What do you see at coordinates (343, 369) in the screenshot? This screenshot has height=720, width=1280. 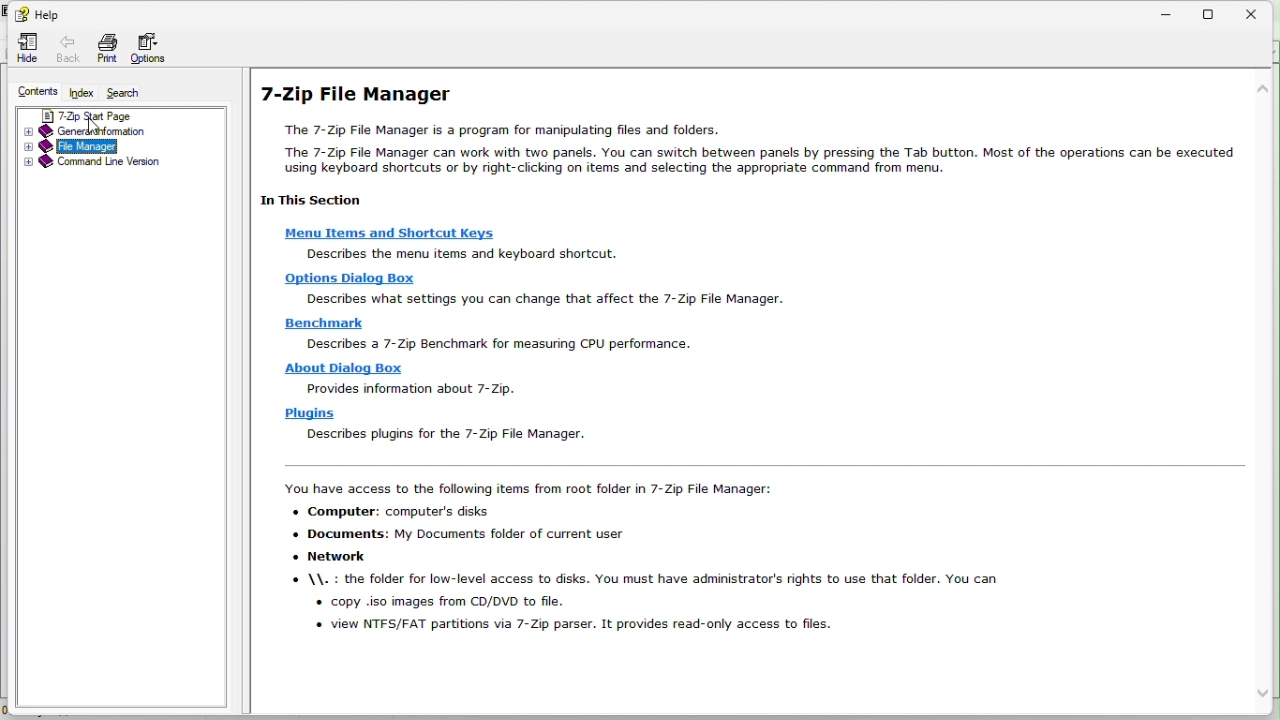 I see `about dialog box` at bounding box center [343, 369].